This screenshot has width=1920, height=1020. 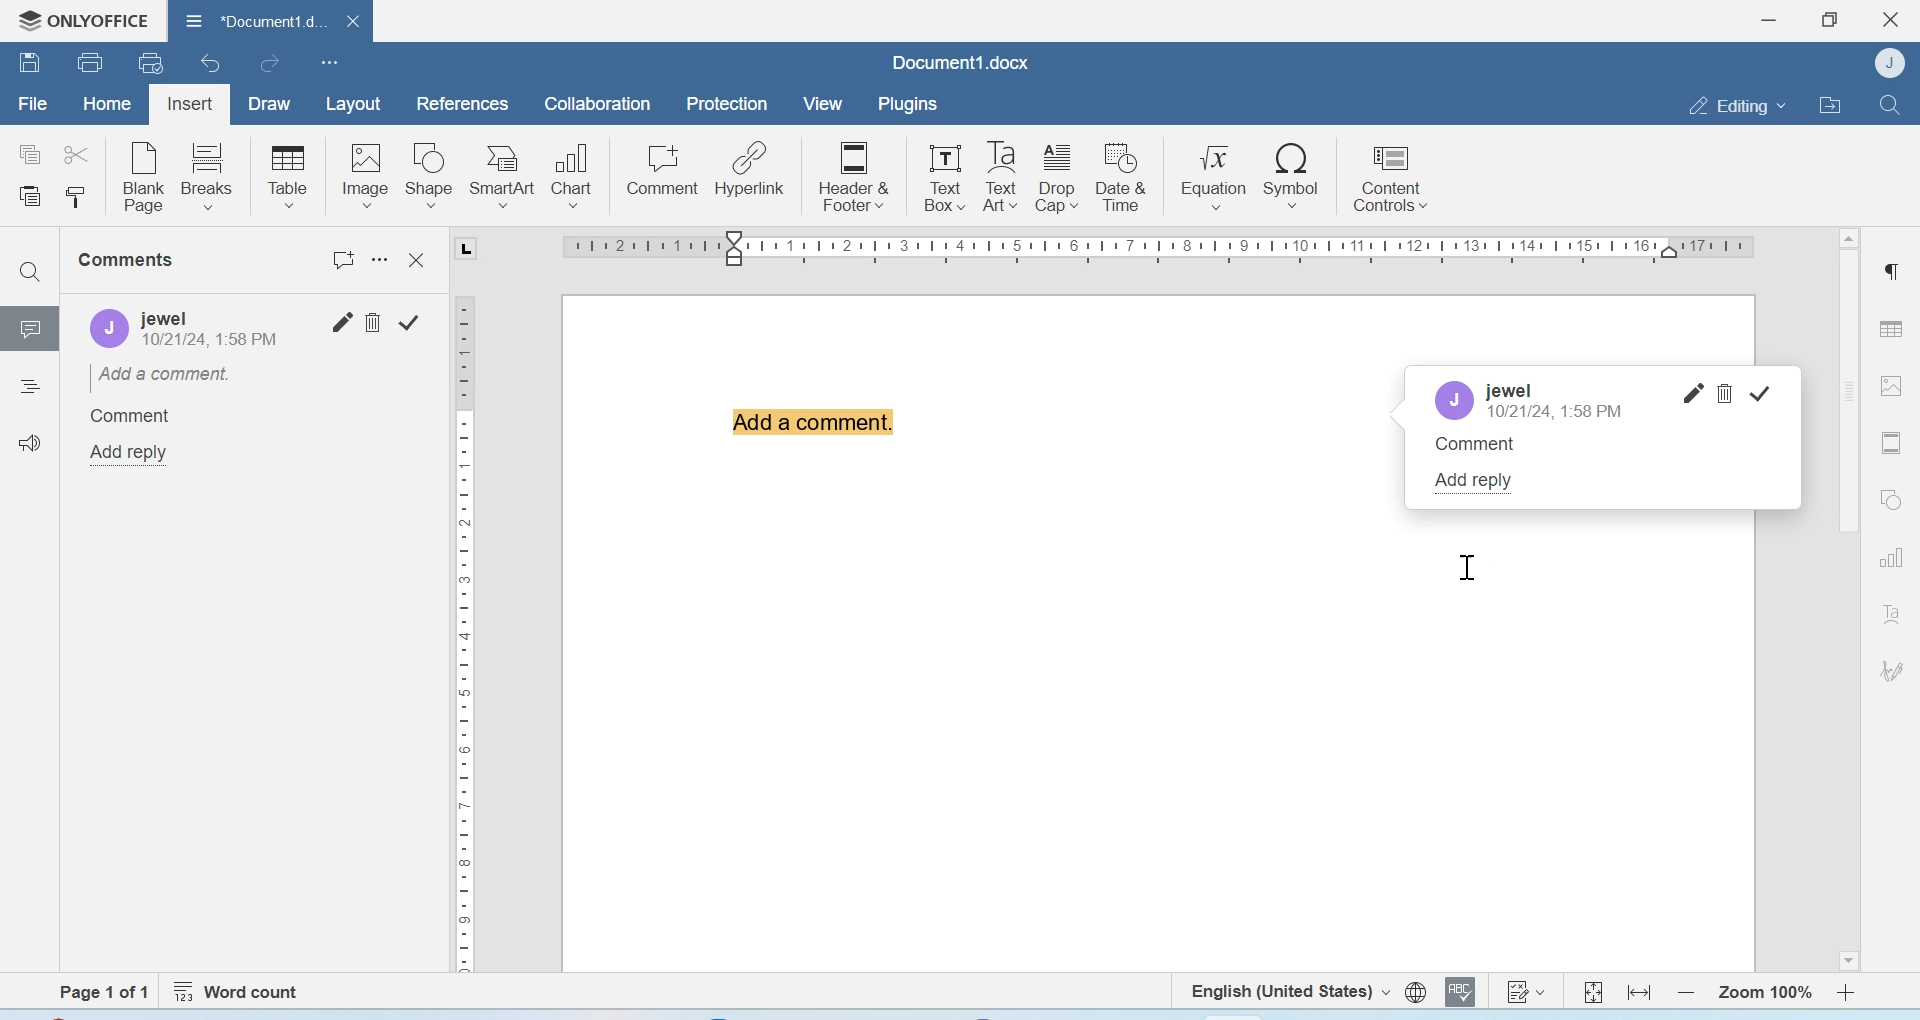 What do you see at coordinates (288, 176) in the screenshot?
I see `Table` at bounding box center [288, 176].